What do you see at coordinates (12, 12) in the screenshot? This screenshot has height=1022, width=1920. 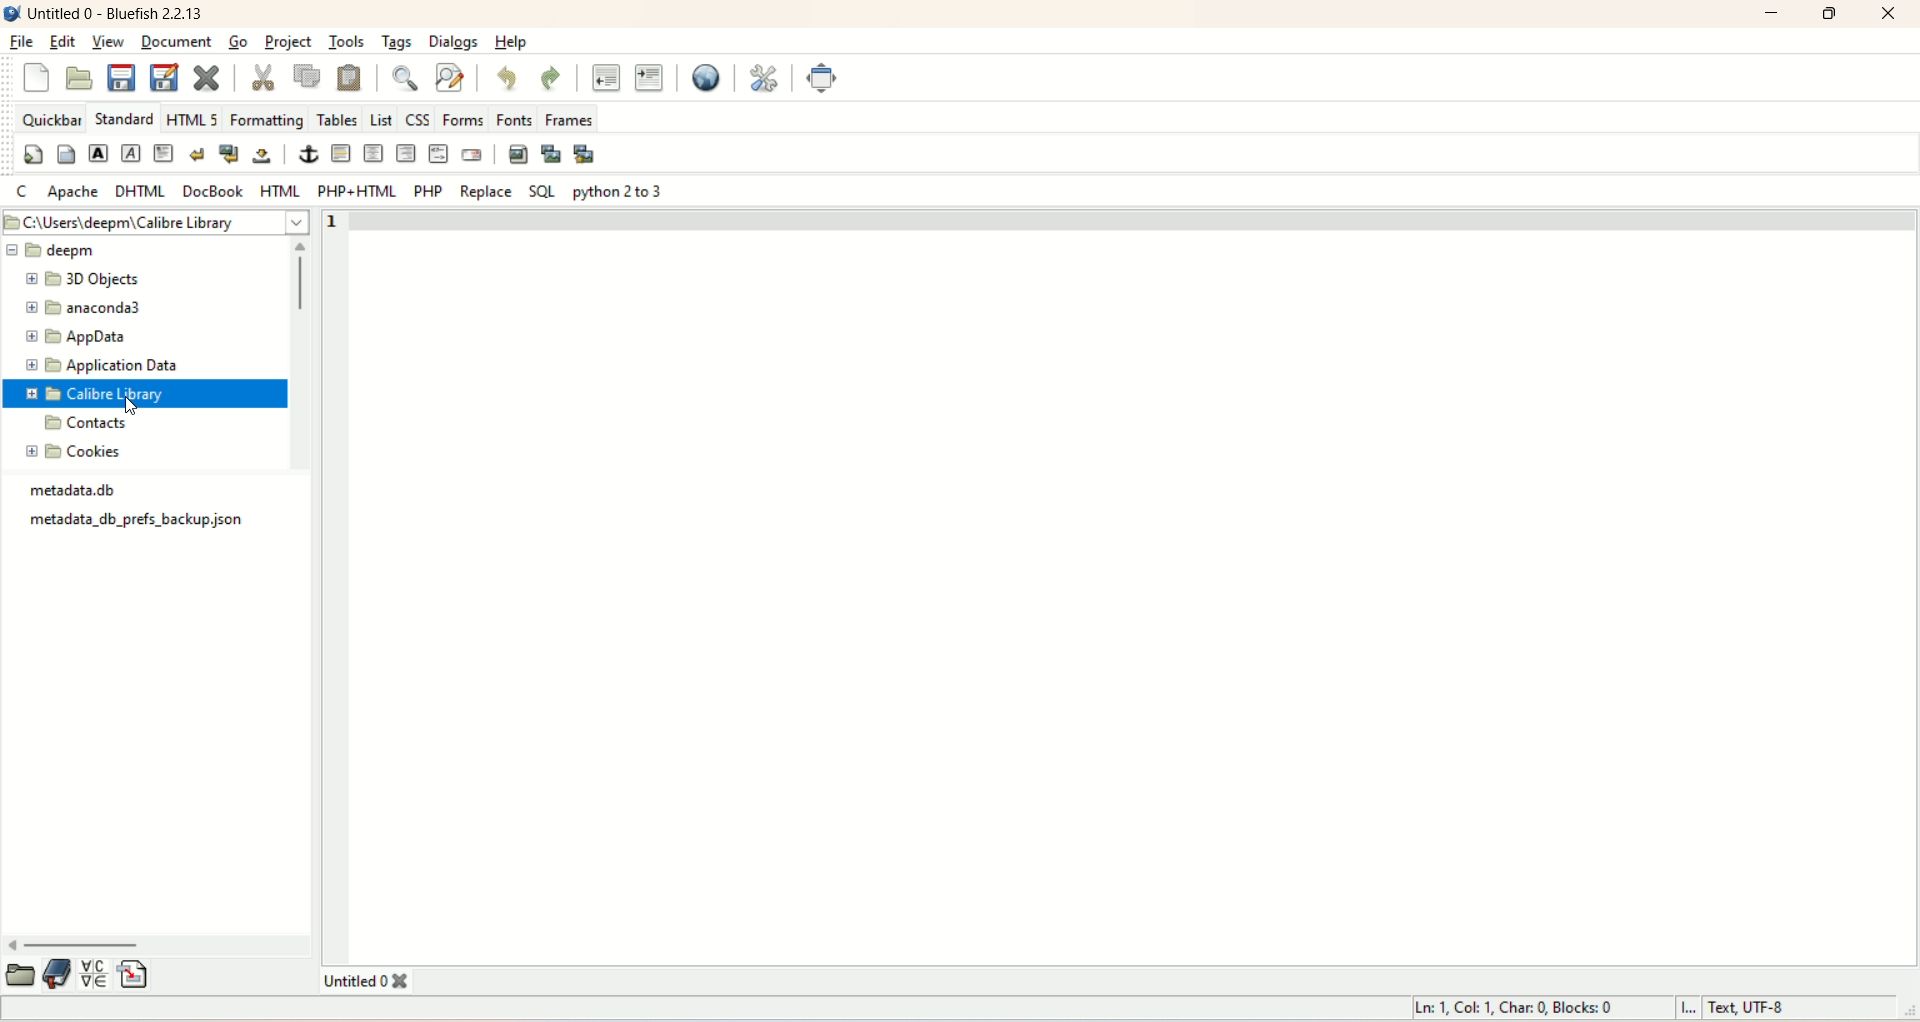 I see `logo` at bounding box center [12, 12].